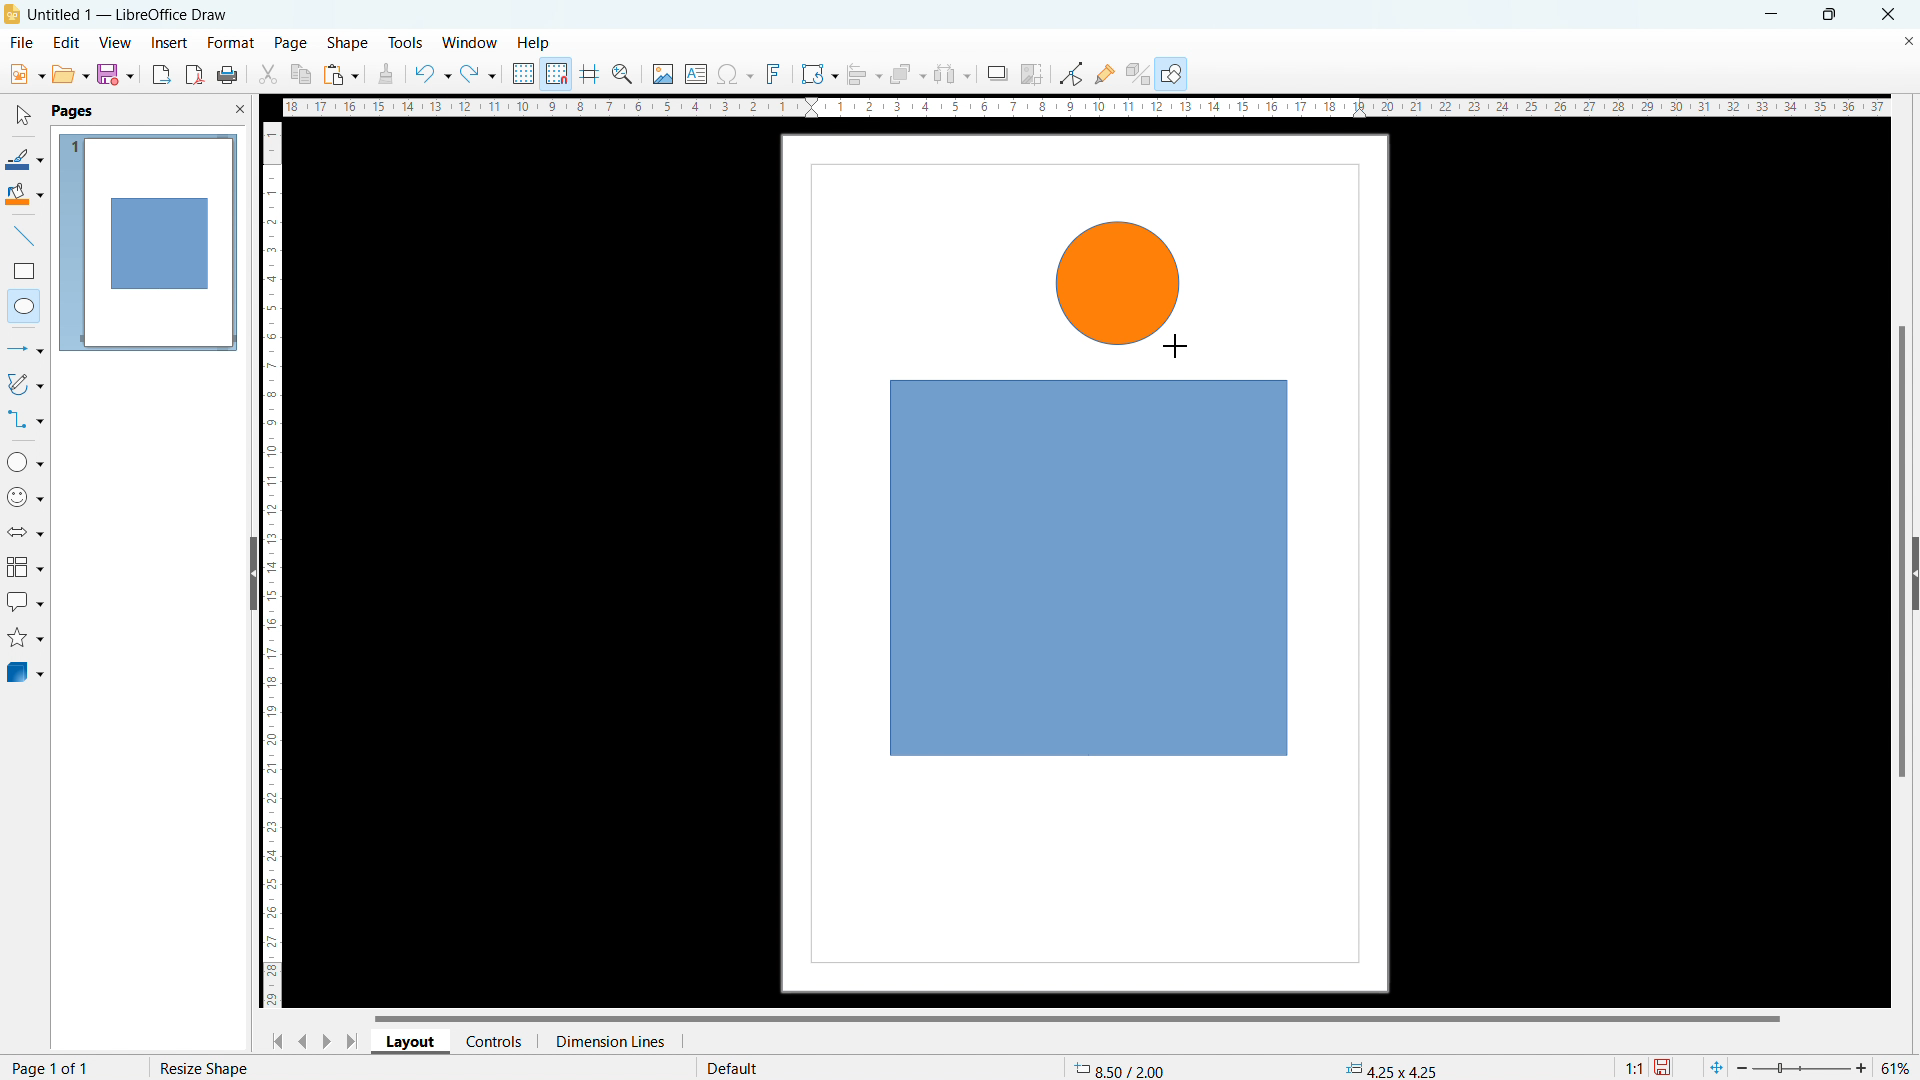  What do you see at coordinates (71, 110) in the screenshot?
I see `pages` at bounding box center [71, 110].